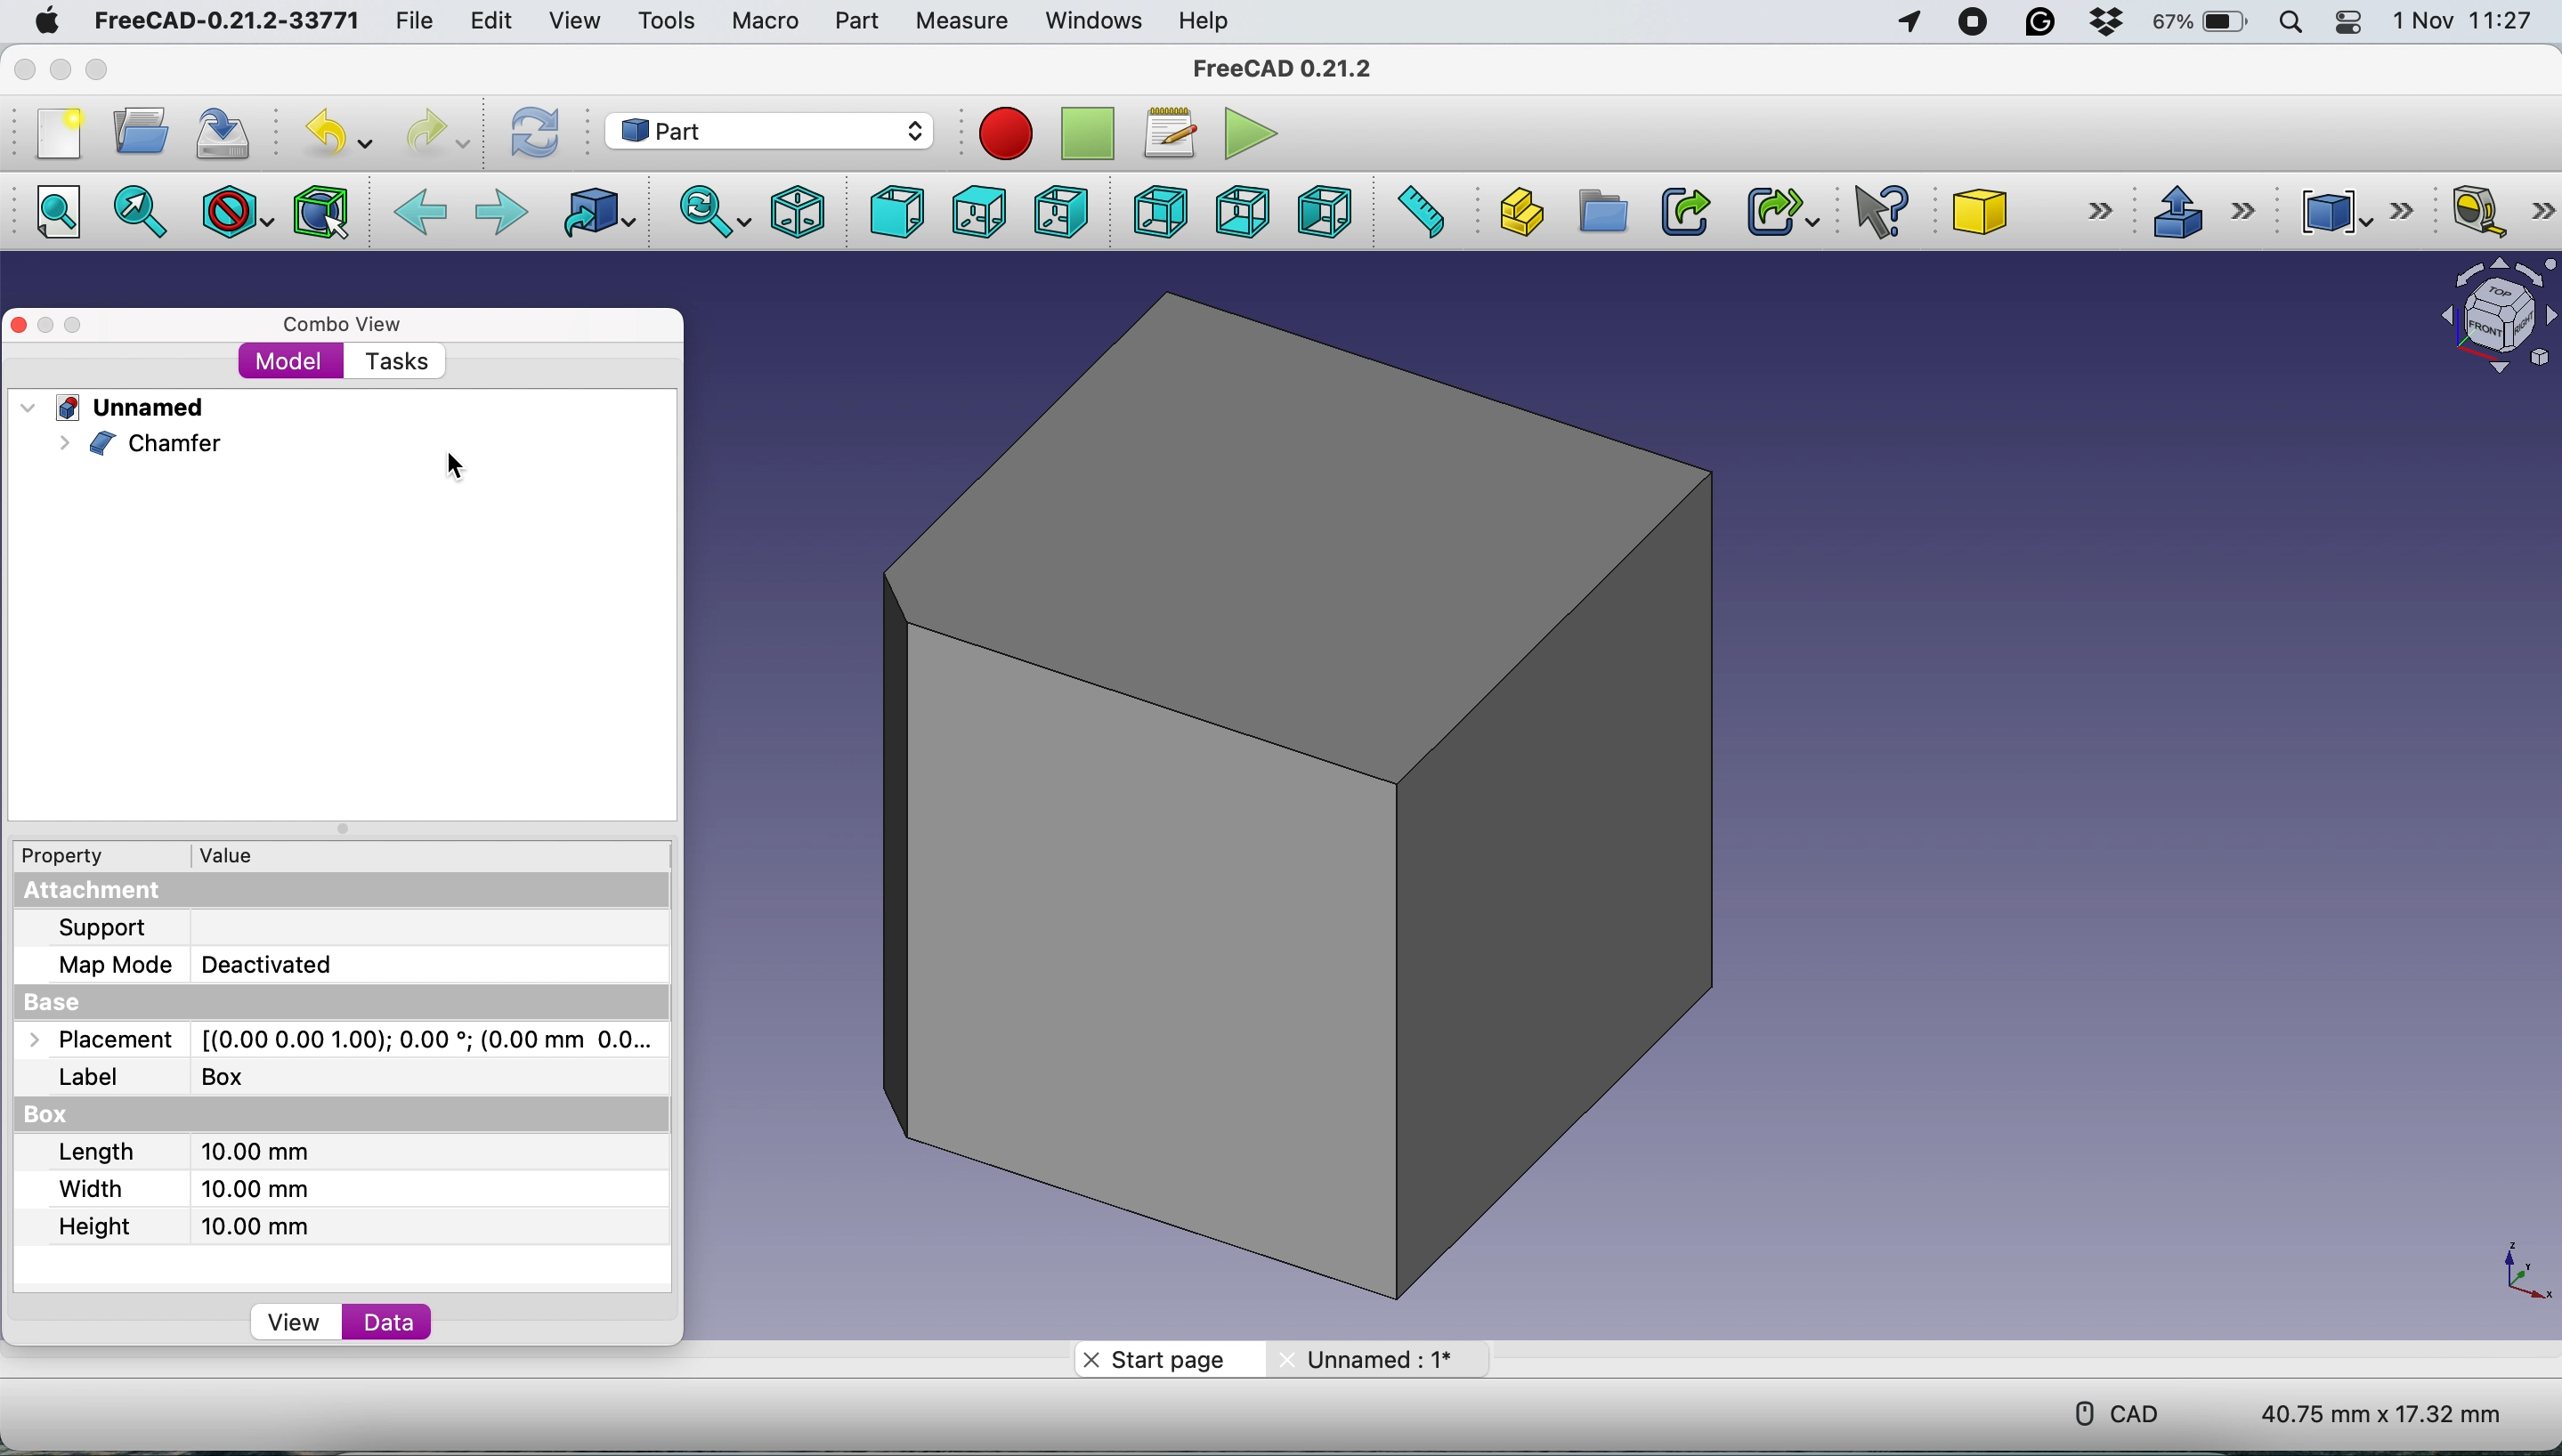  Describe the element at coordinates (343, 326) in the screenshot. I see `combo view` at that location.